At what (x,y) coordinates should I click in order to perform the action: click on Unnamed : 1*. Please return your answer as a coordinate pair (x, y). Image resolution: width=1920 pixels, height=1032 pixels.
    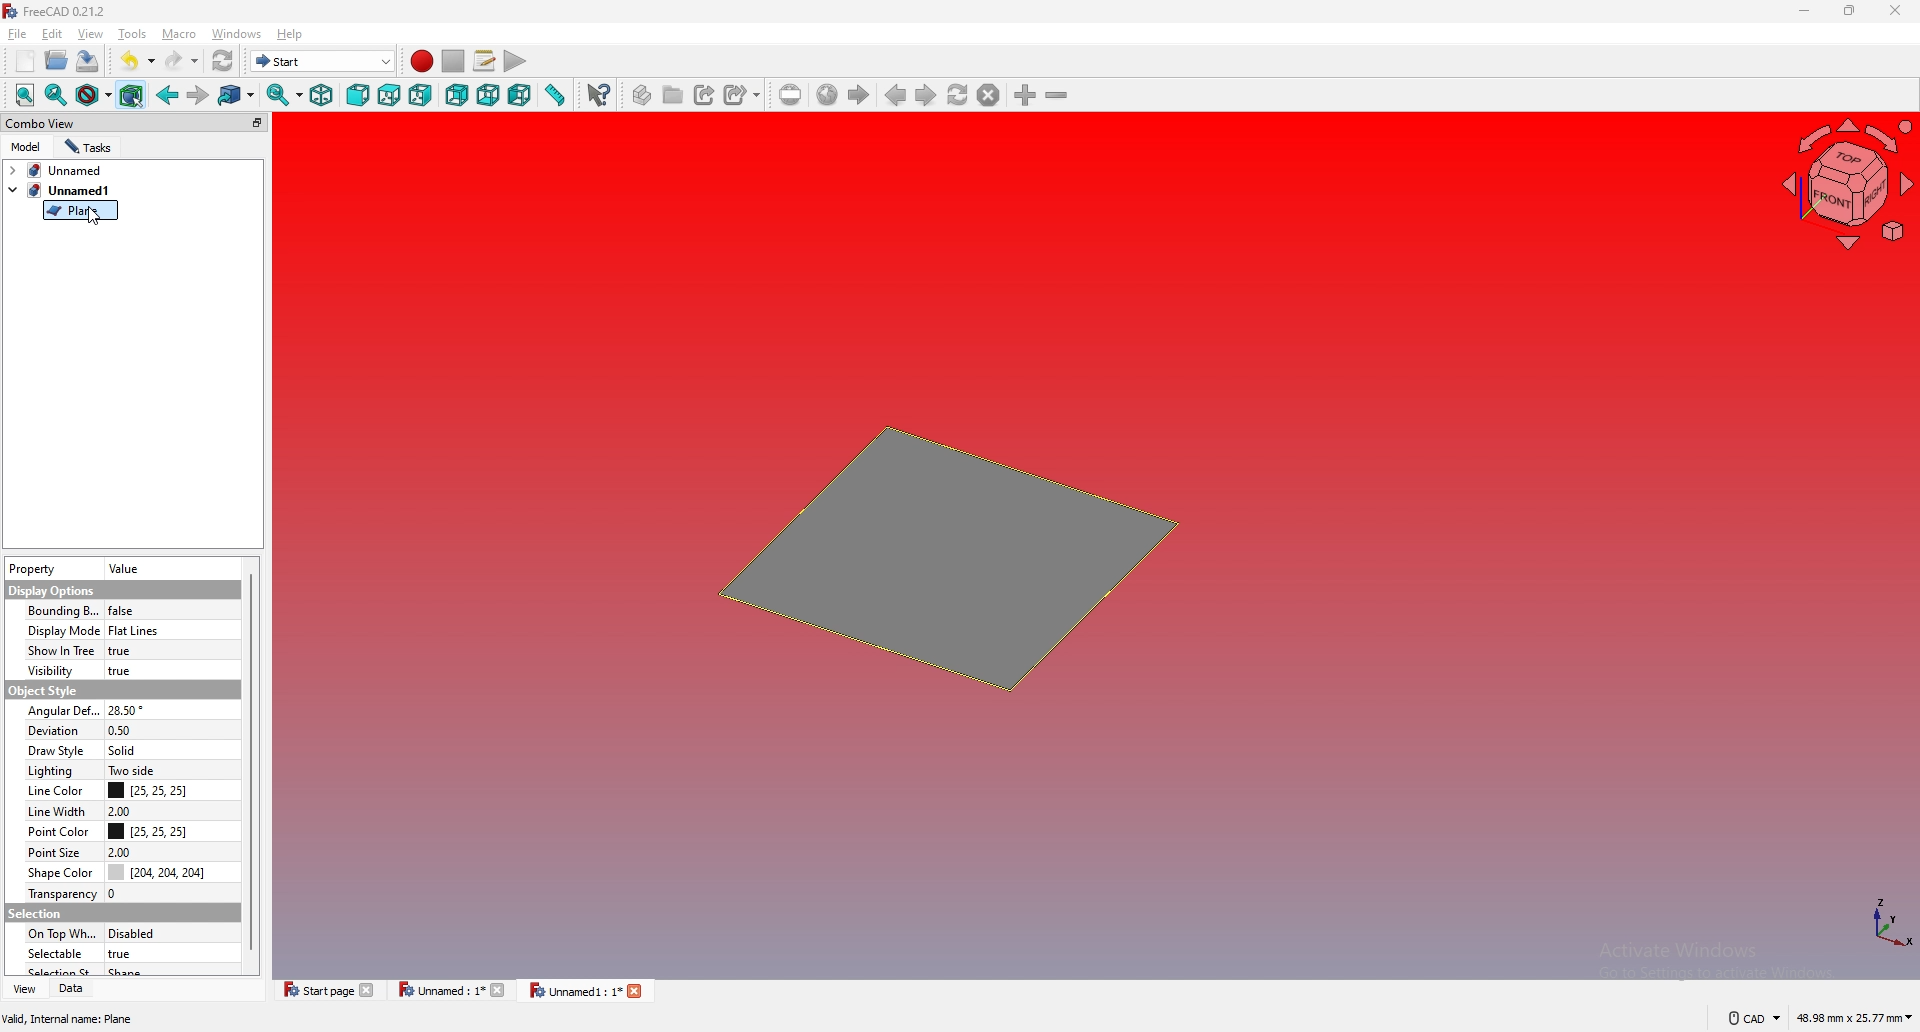
    Looking at the image, I should click on (452, 990).